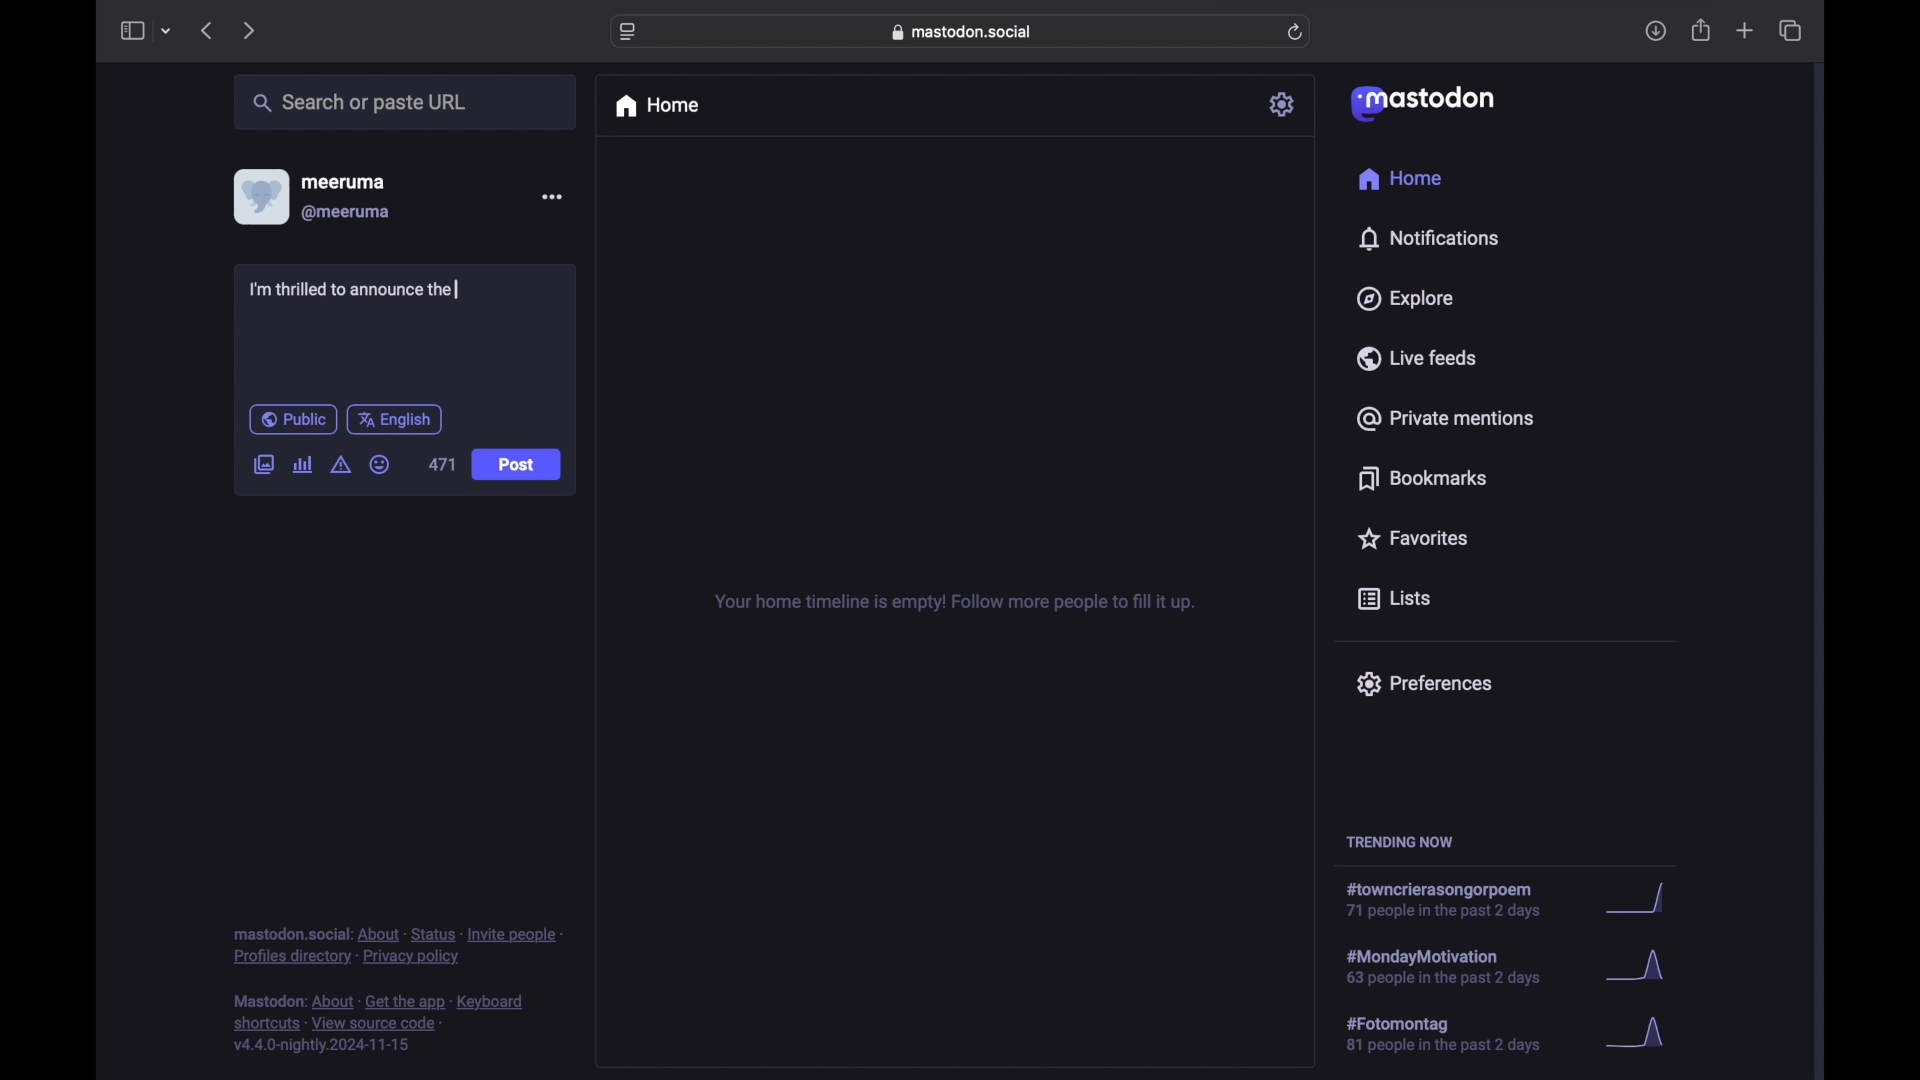 This screenshot has height=1080, width=1920. I want to click on footnote, so click(397, 947).